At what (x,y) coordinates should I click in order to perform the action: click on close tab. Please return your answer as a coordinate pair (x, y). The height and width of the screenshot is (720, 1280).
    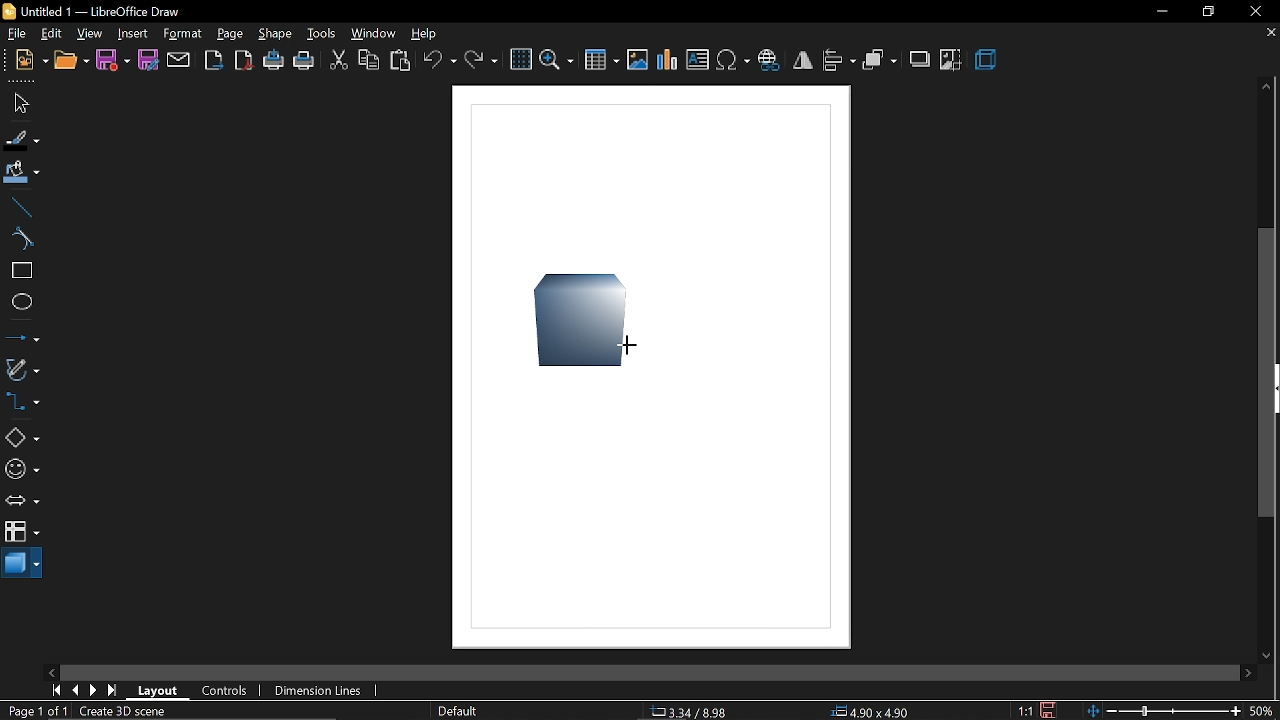
    Looking at the image, I should click on (1270, 35).